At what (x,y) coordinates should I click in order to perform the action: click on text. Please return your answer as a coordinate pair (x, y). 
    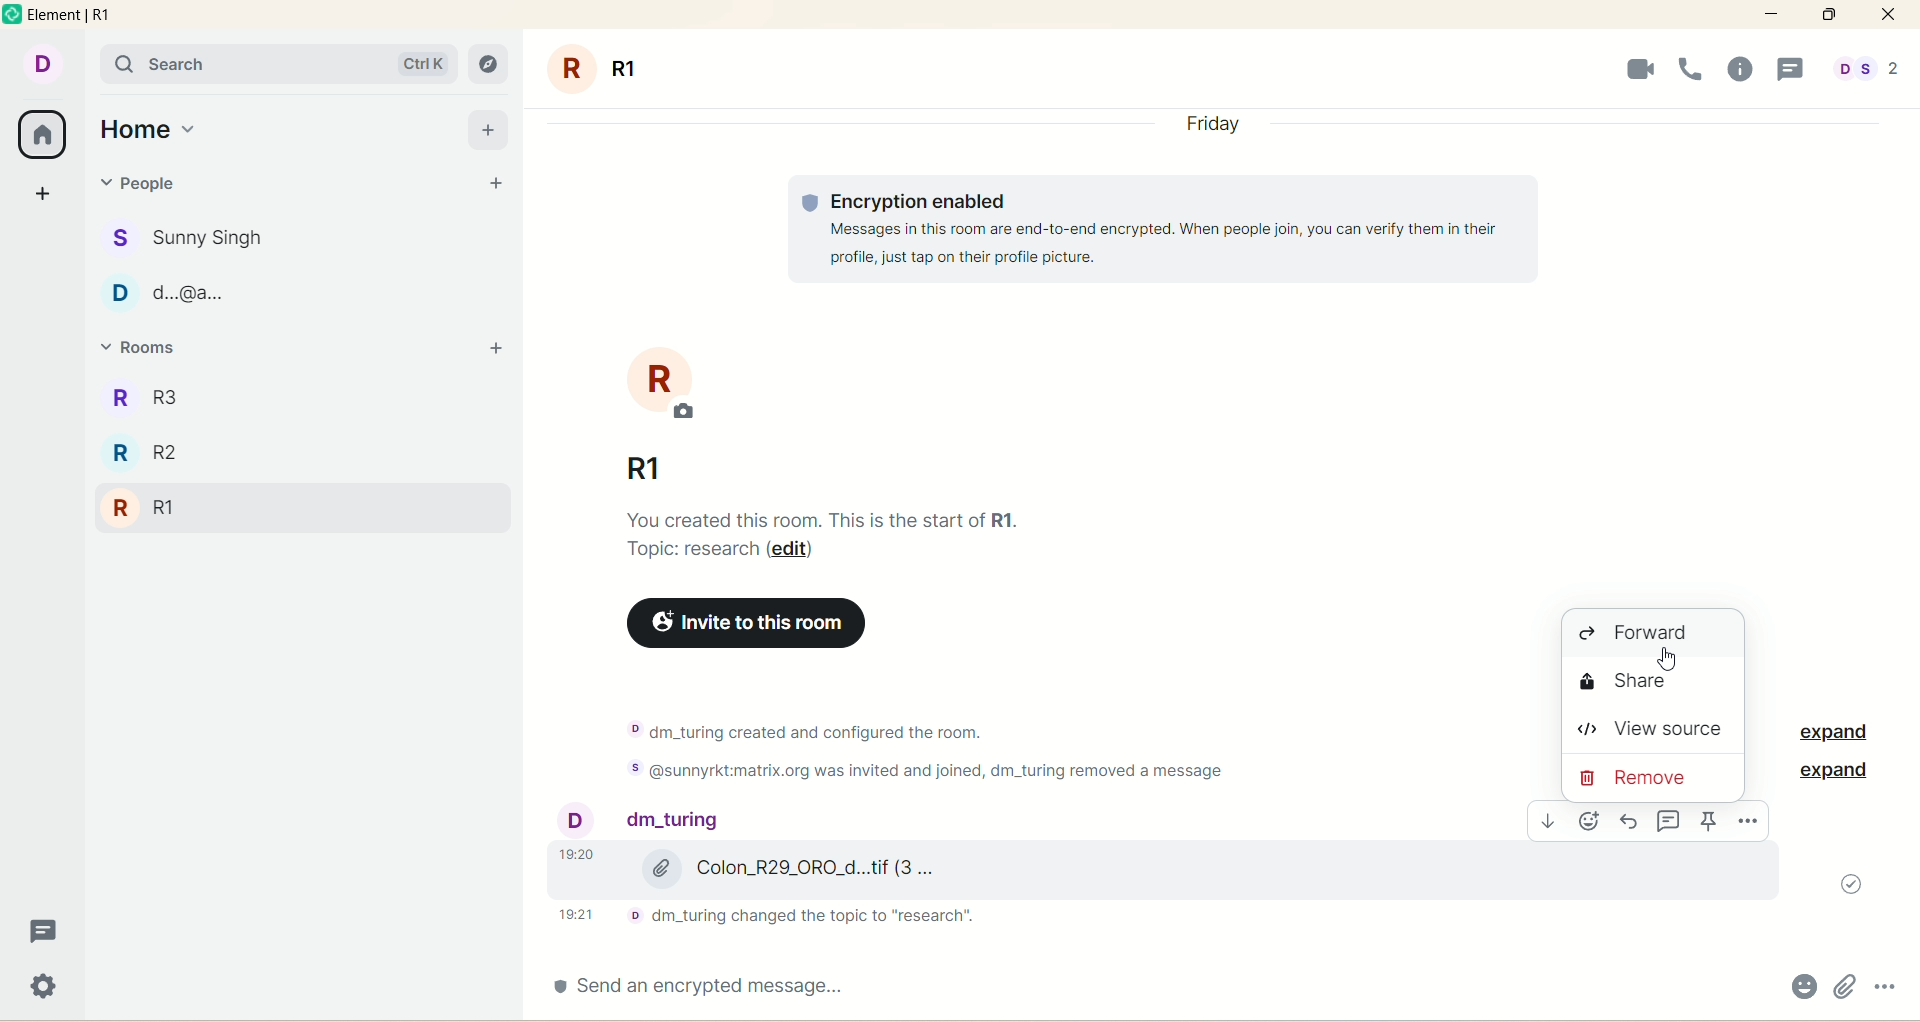
    Looking at the image, I should click on (826, 531).